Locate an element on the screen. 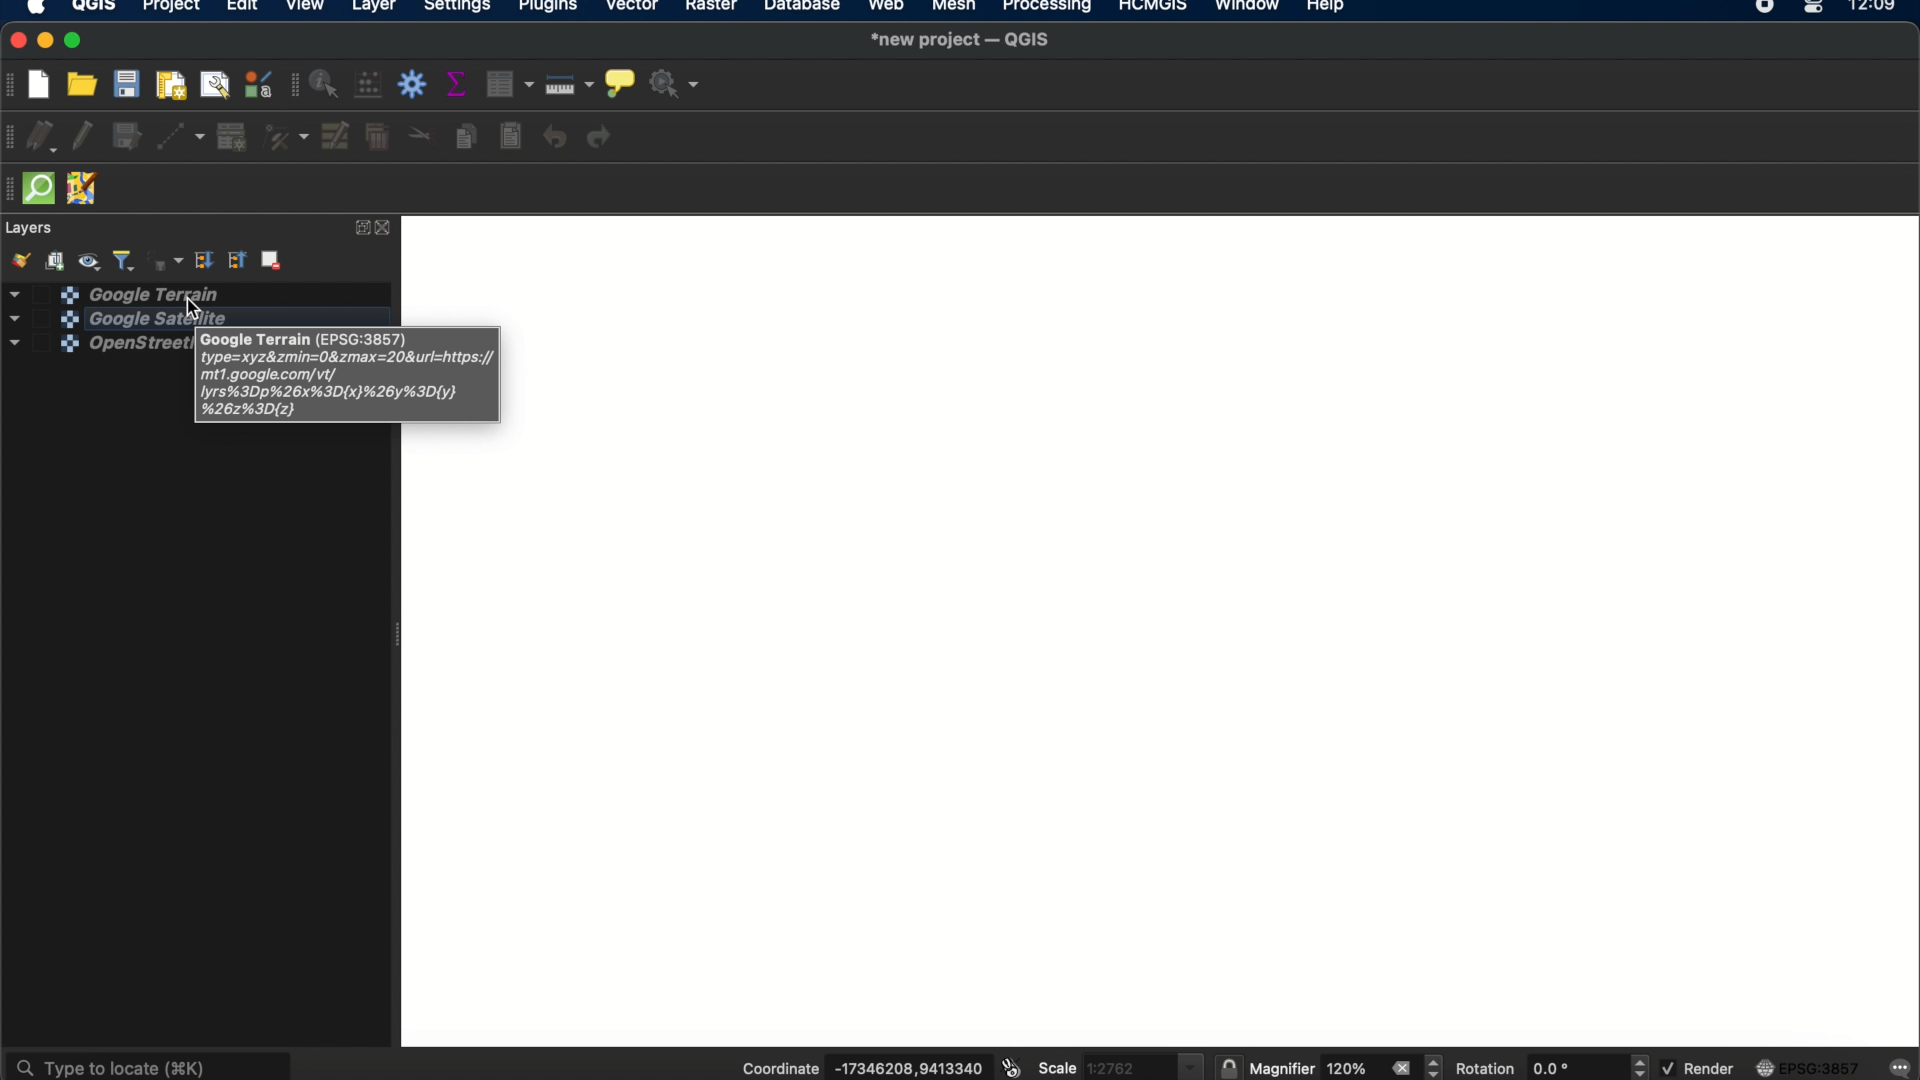  database is located at coordinates (803, 8).